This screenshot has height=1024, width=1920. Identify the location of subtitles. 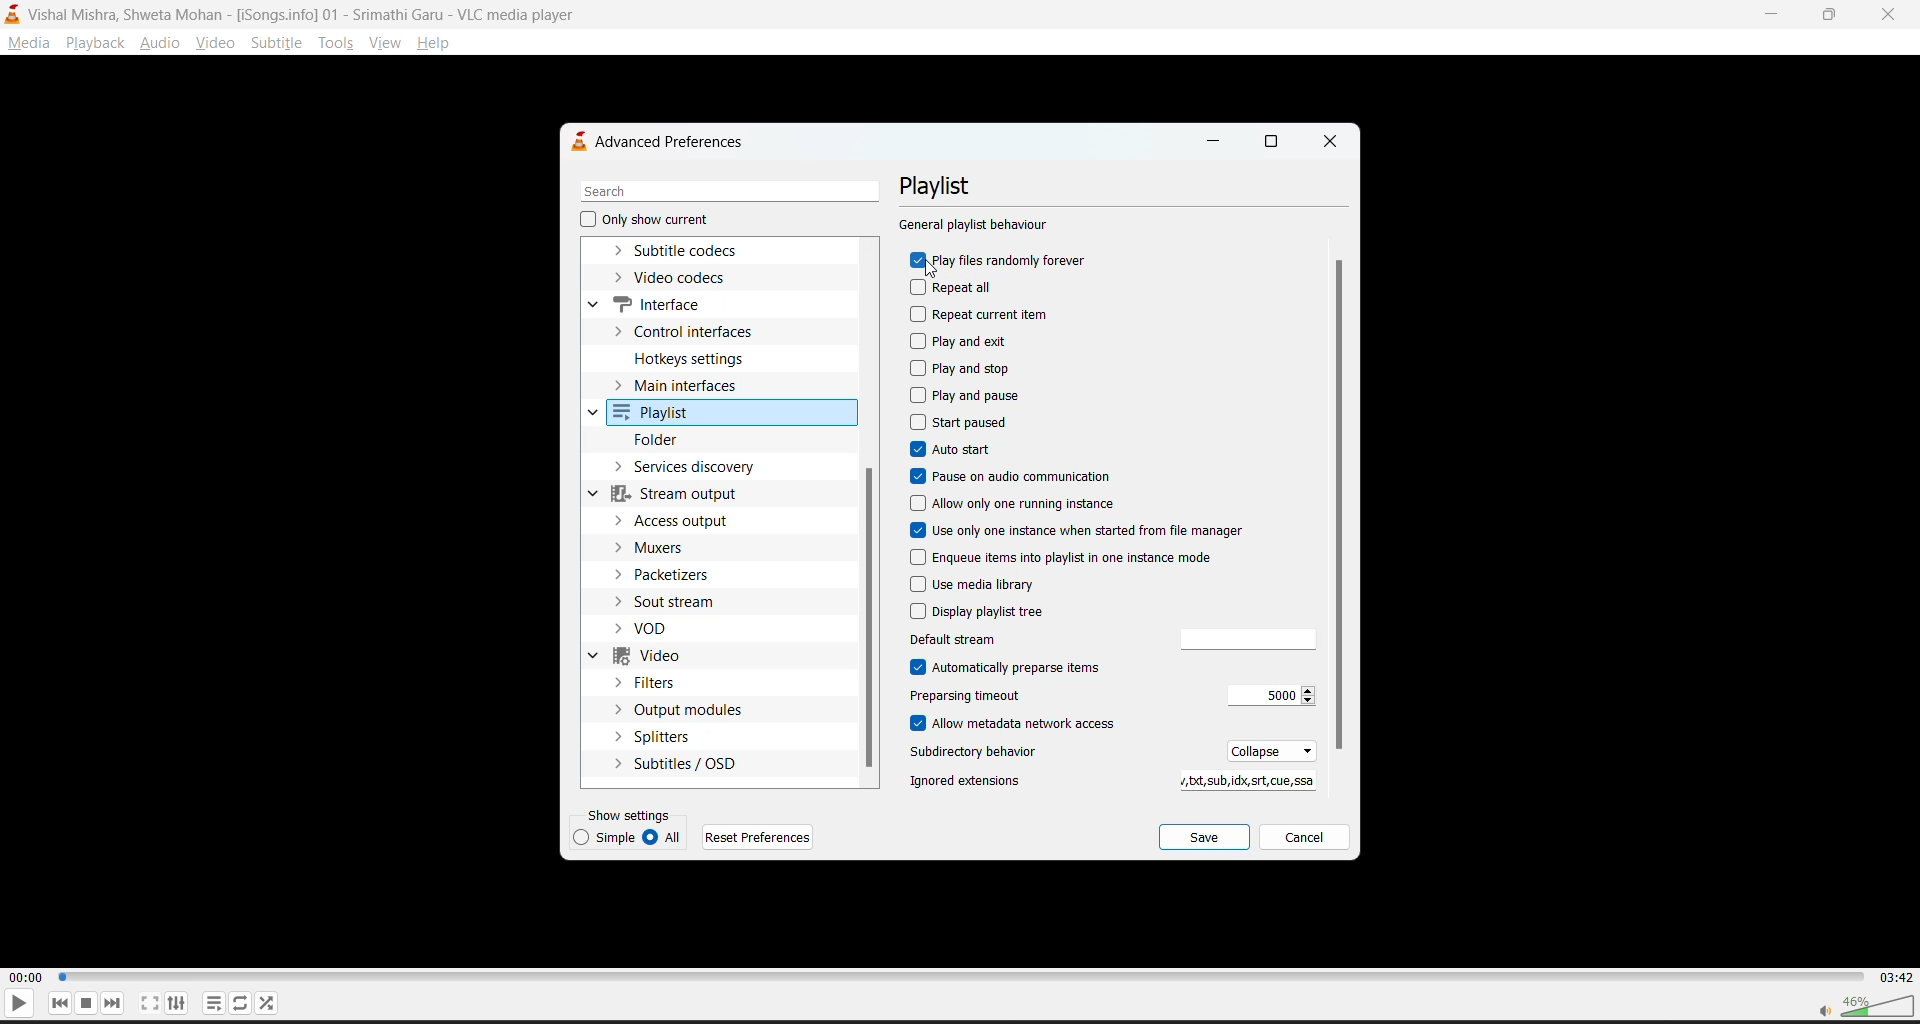
(689, 765).